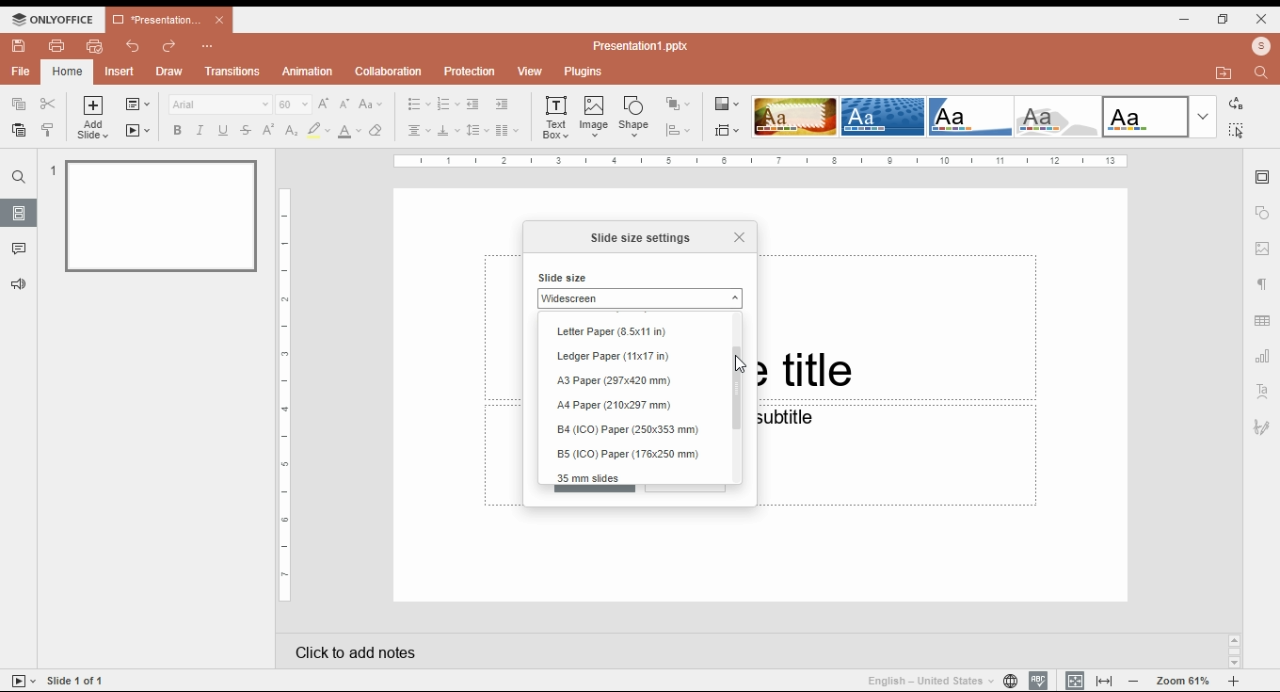 The height and width of the screenshot is (692, 1280). What do you see at coordinates (352, 648) in the screenshot?
I see `click add notes` at bounding box center [352, 648].